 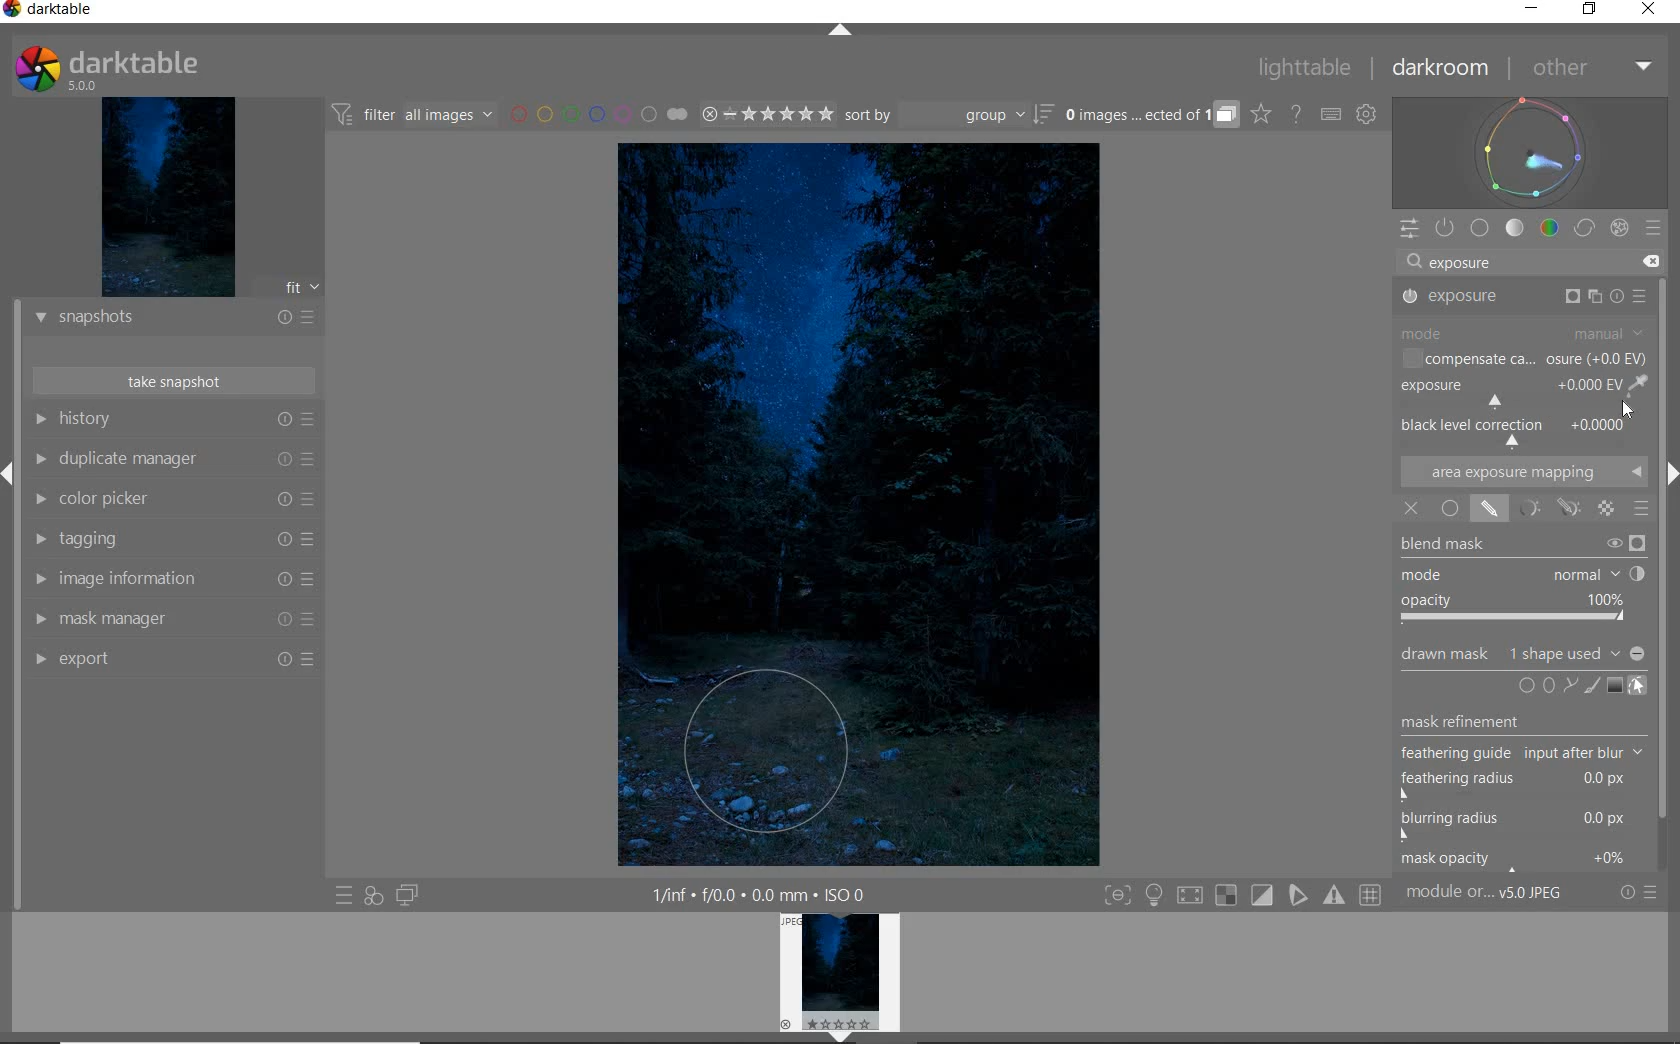 I want to click on DRAWN MASK, so click(x=1520, y=654).